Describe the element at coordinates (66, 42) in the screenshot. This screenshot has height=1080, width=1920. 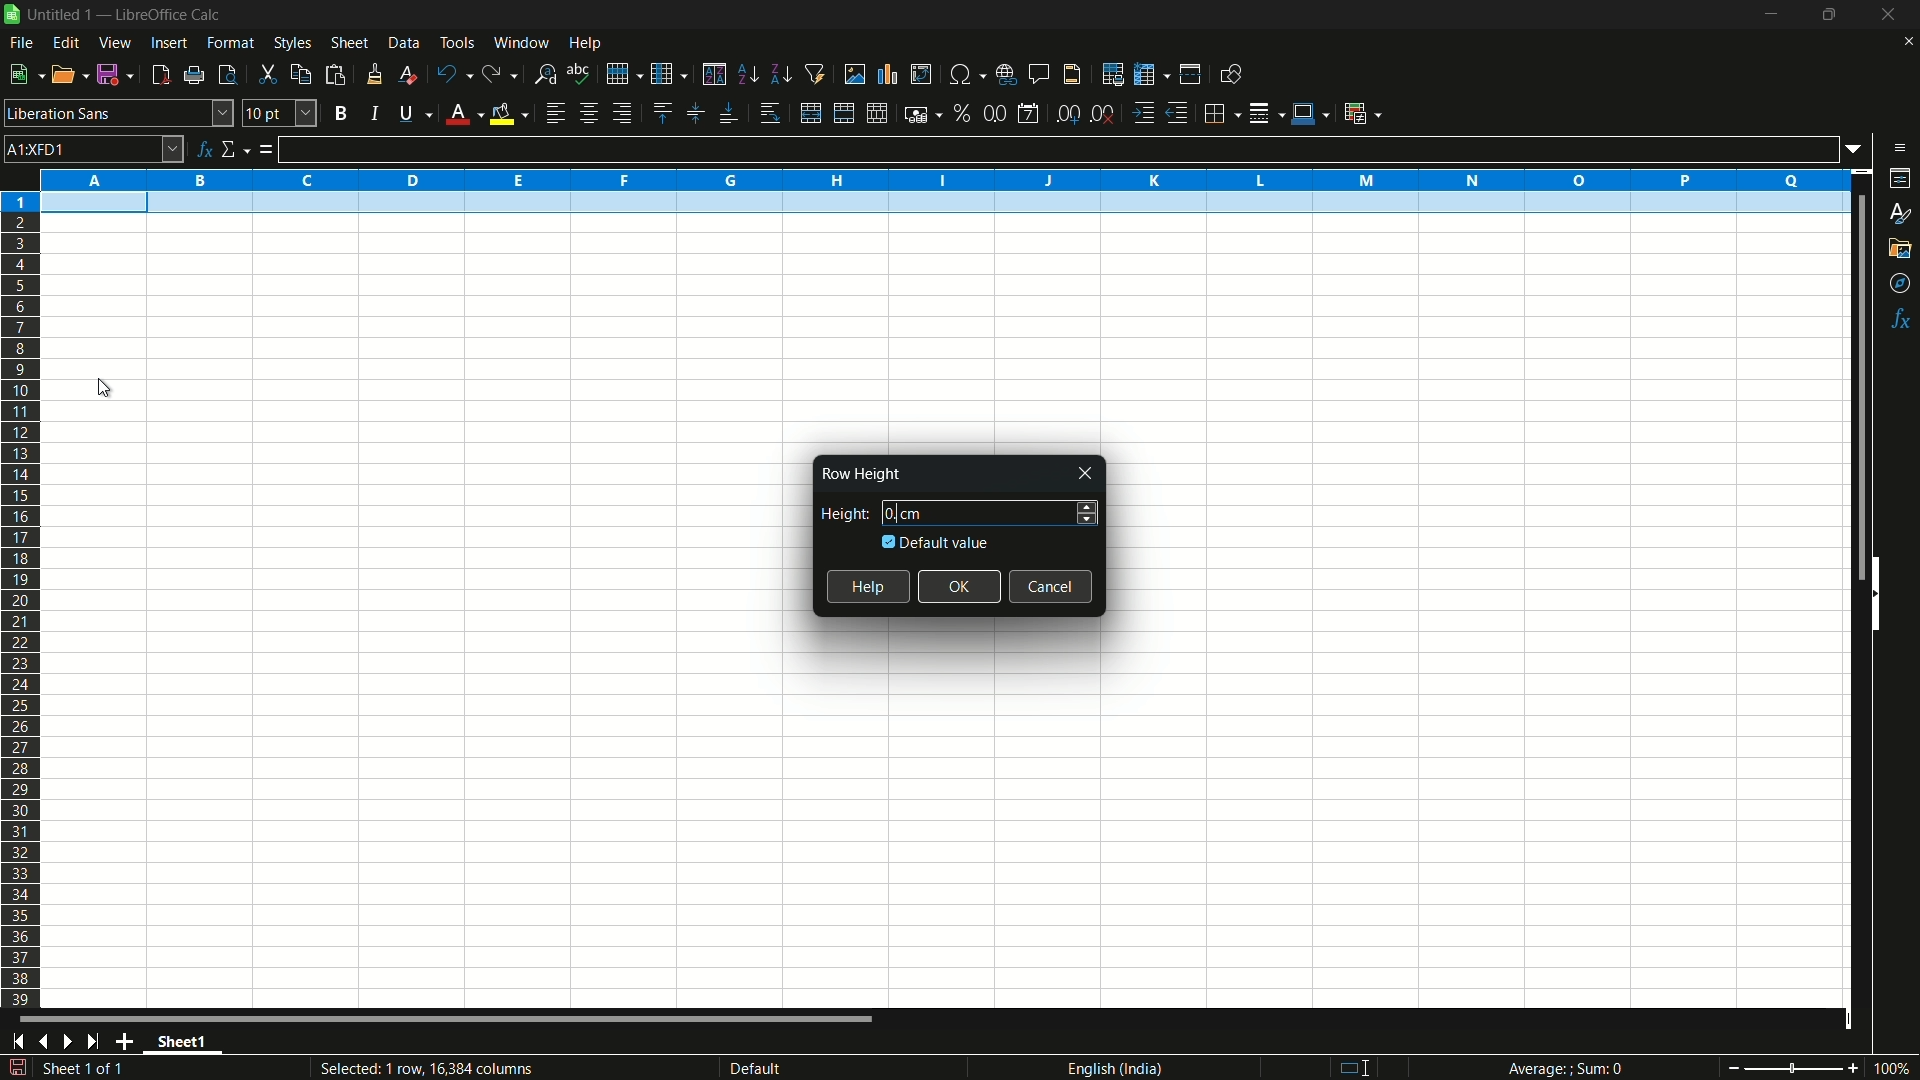
I see `edit menu` at that location.